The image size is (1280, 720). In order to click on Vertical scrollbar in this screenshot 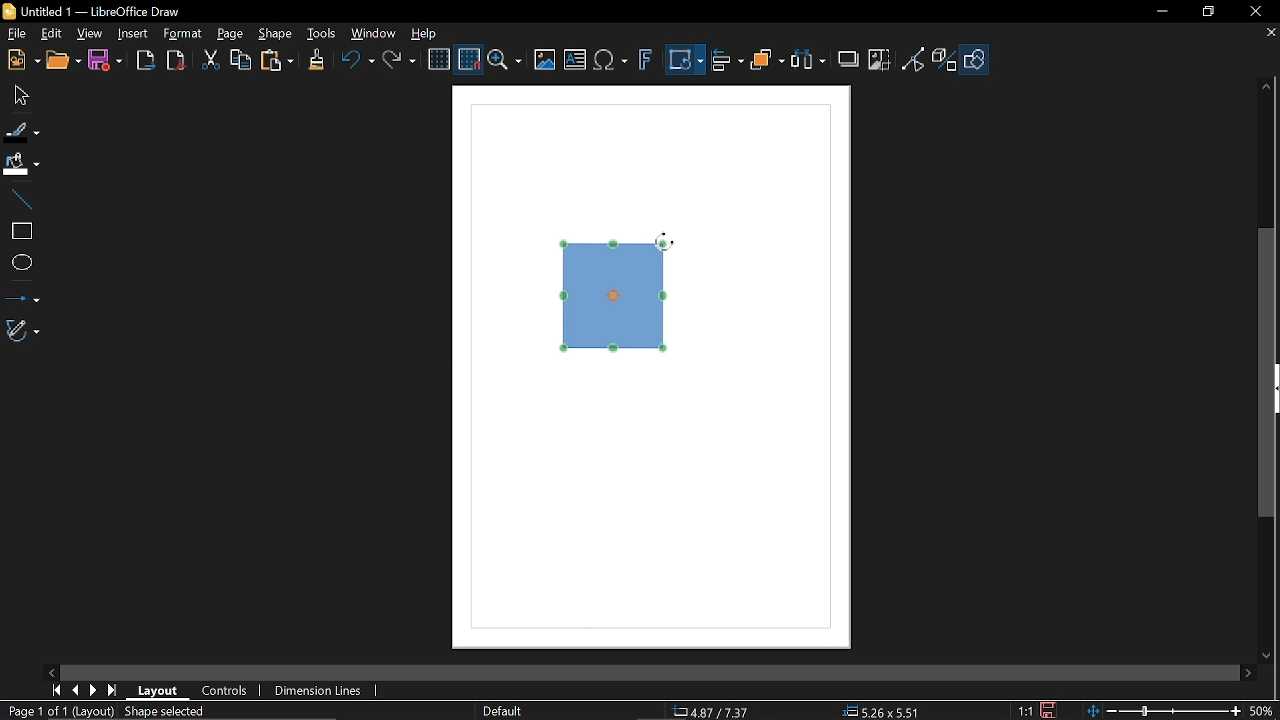, I will do `click(1270, 375)`.